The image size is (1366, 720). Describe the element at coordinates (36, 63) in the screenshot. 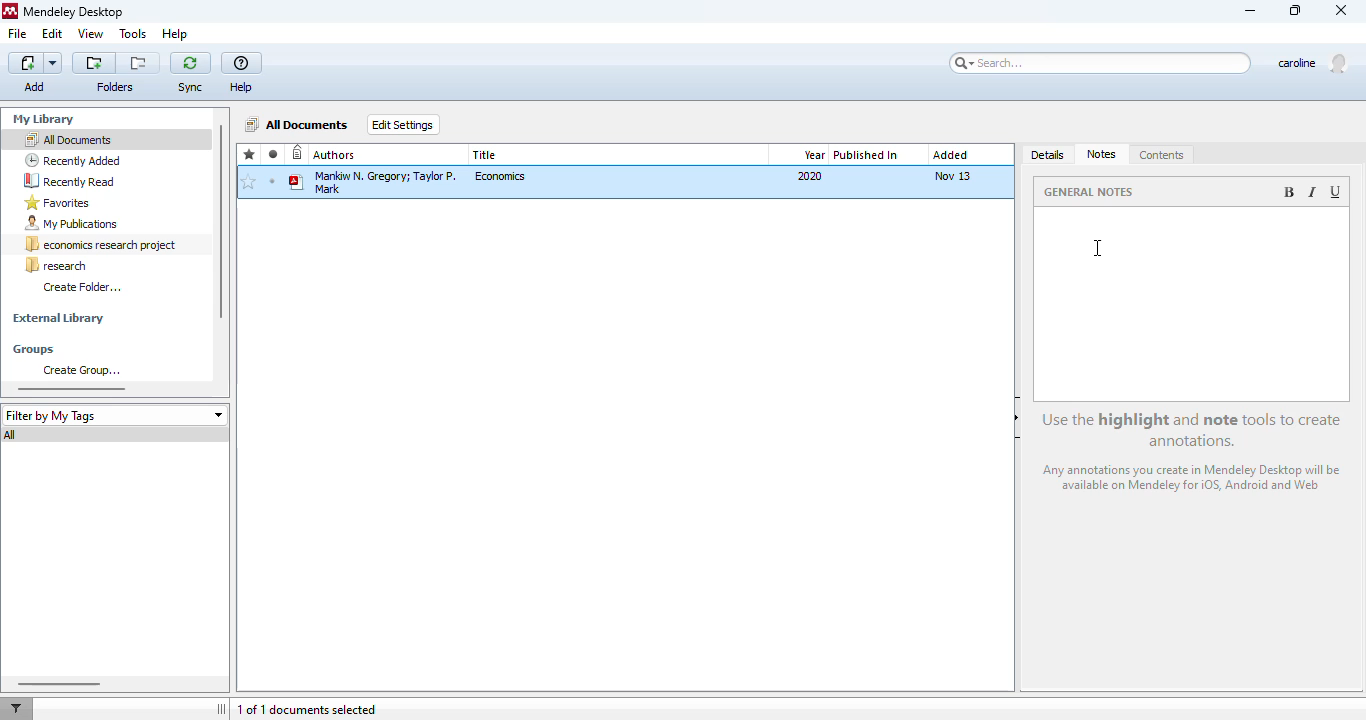

I see `add` at that location.